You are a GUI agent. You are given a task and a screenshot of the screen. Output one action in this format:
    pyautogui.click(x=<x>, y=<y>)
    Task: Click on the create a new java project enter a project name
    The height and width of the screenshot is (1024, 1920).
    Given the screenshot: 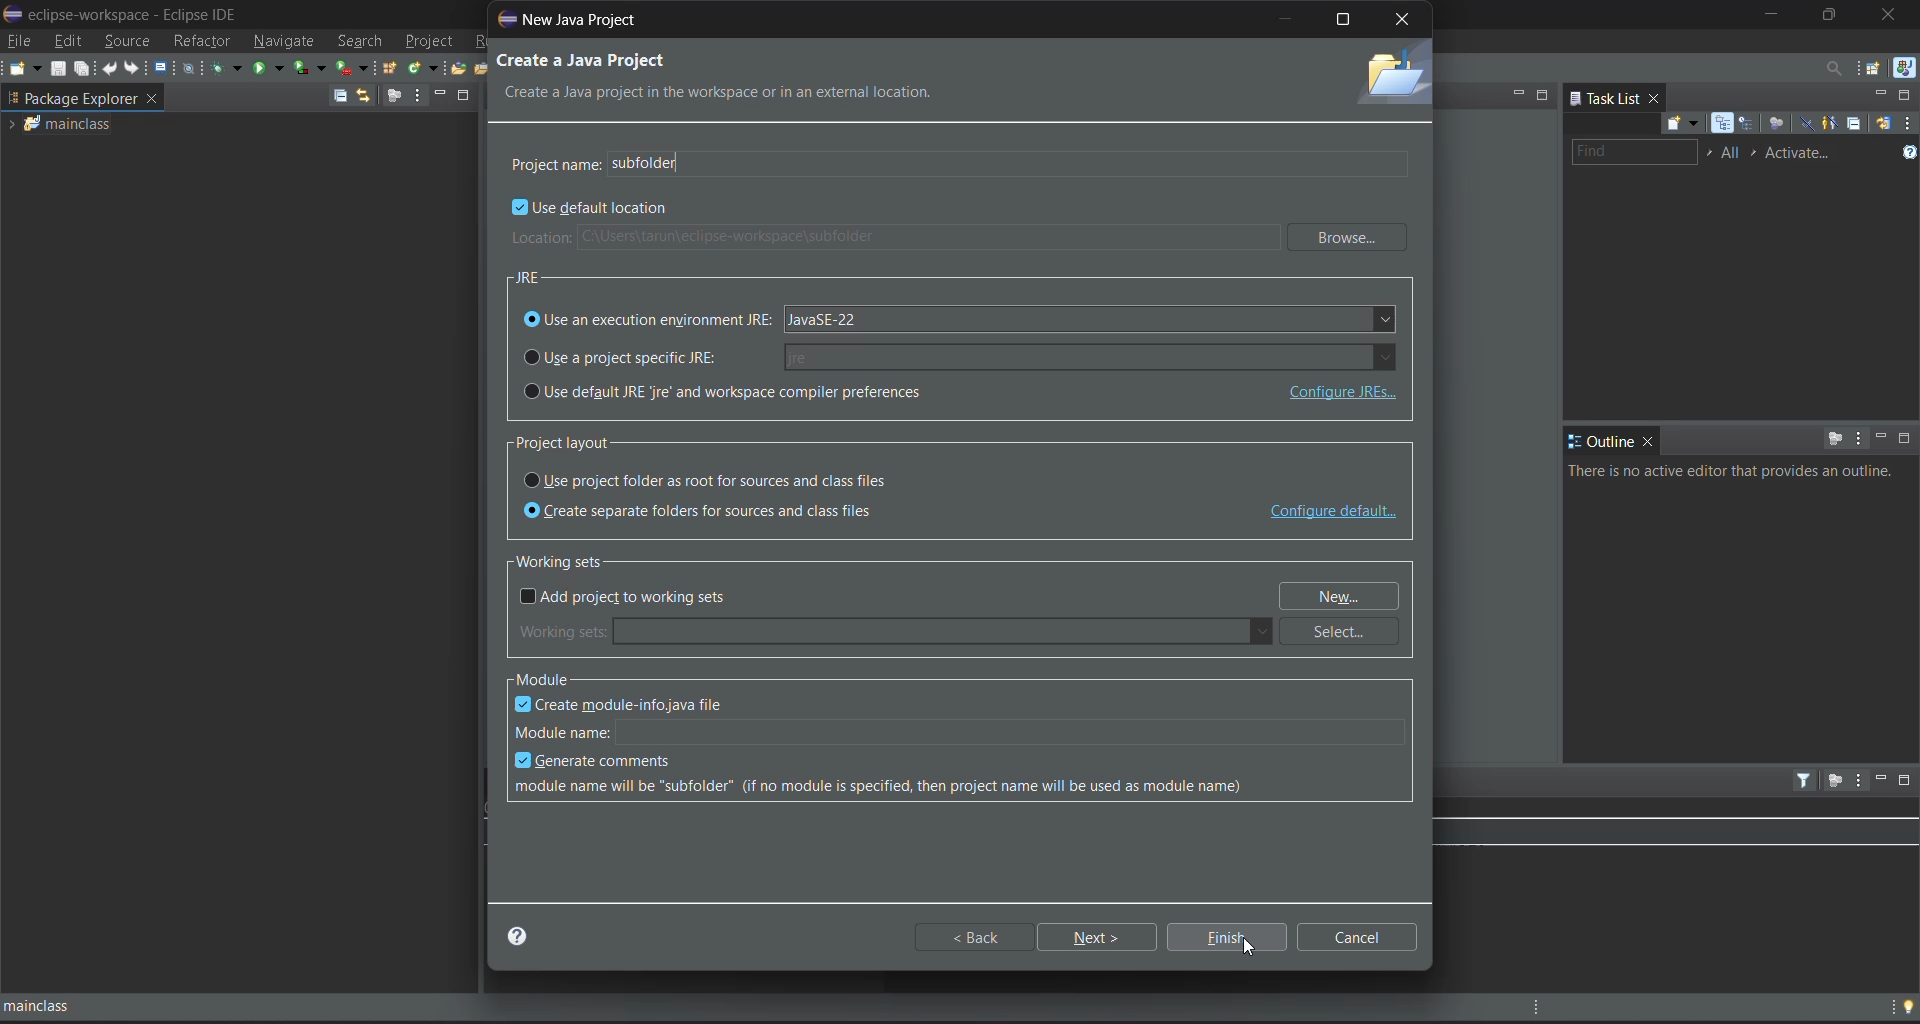 What is the action you would take?
    pyautogui.click(x=654, y=77)
    